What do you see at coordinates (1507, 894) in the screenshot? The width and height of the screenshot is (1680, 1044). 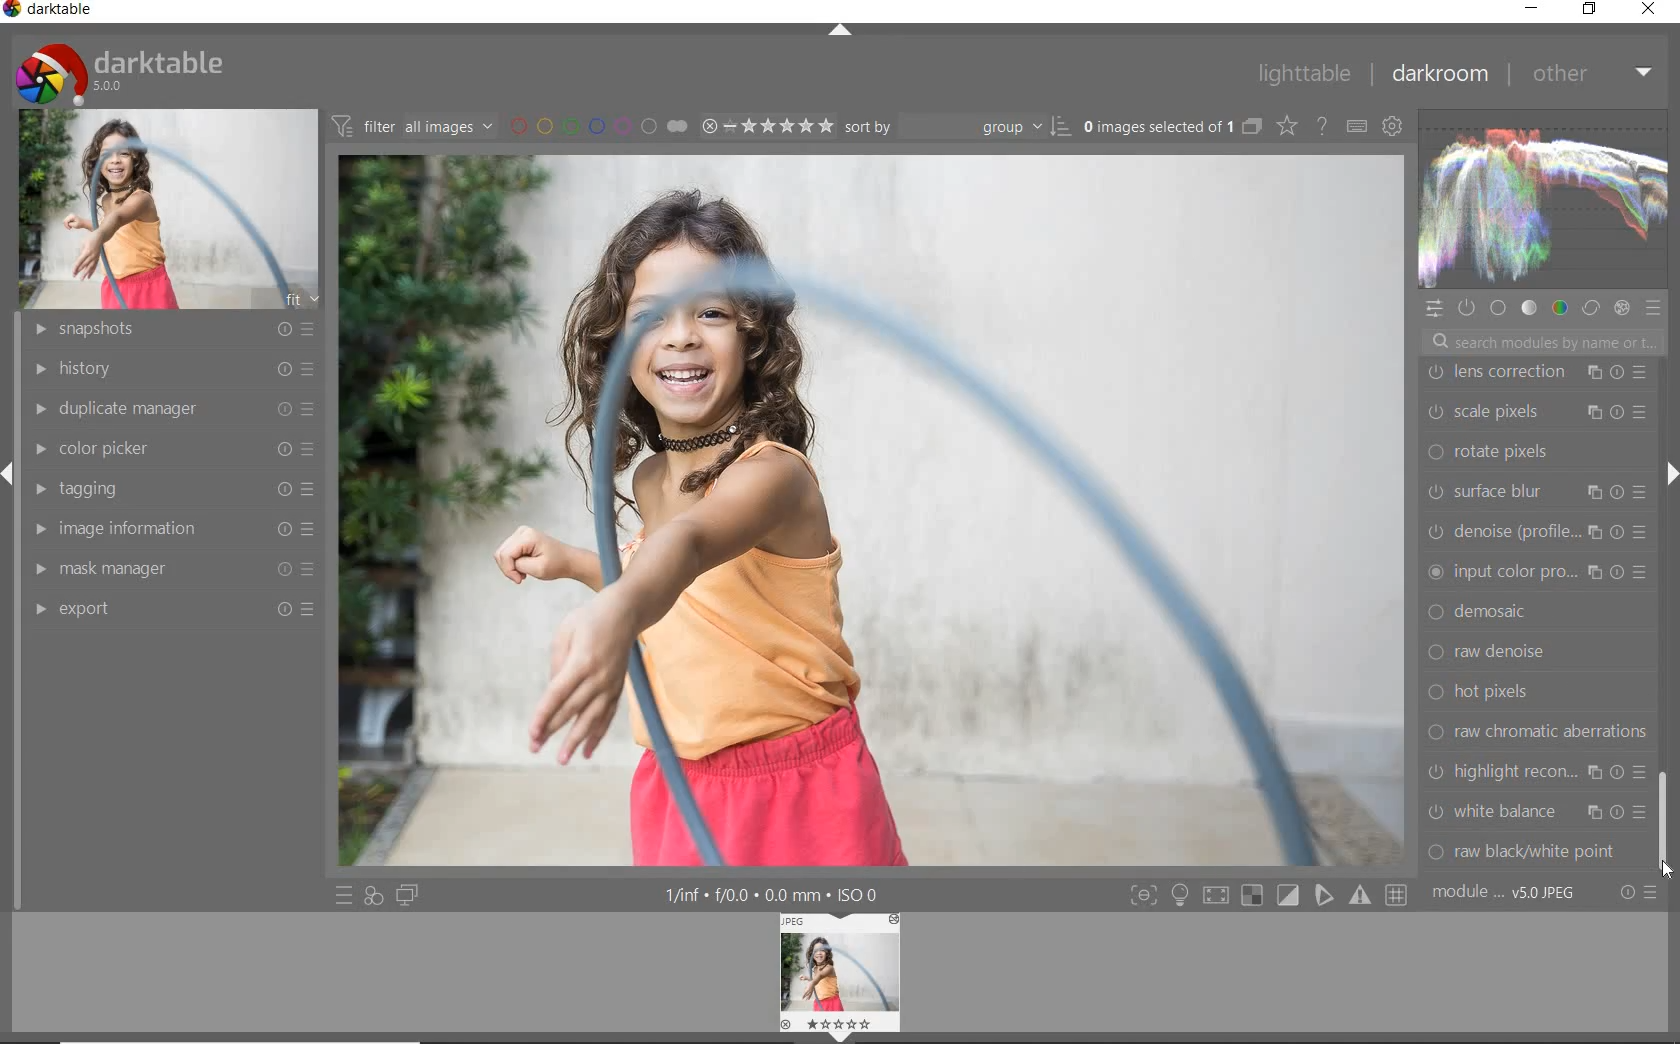 I see `module order` at bounding box center [1507, 894].